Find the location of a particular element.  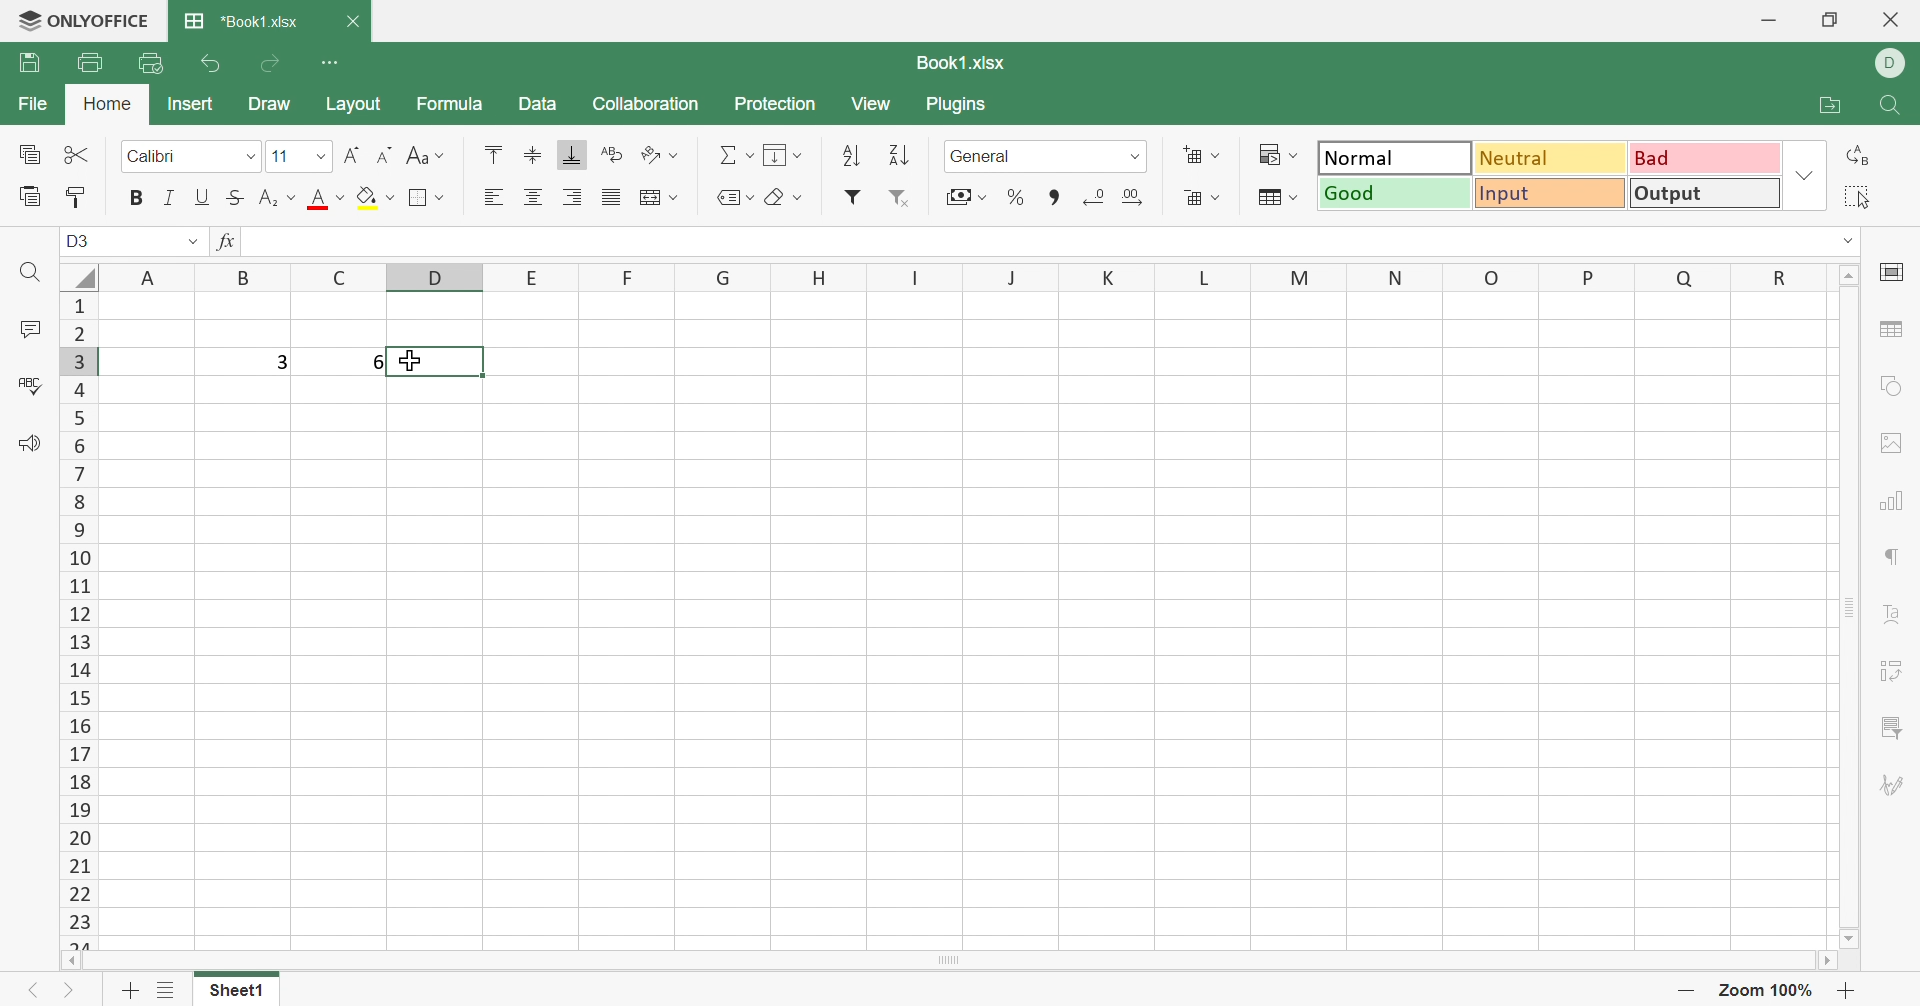

Data is located at coordinates (535, 103).